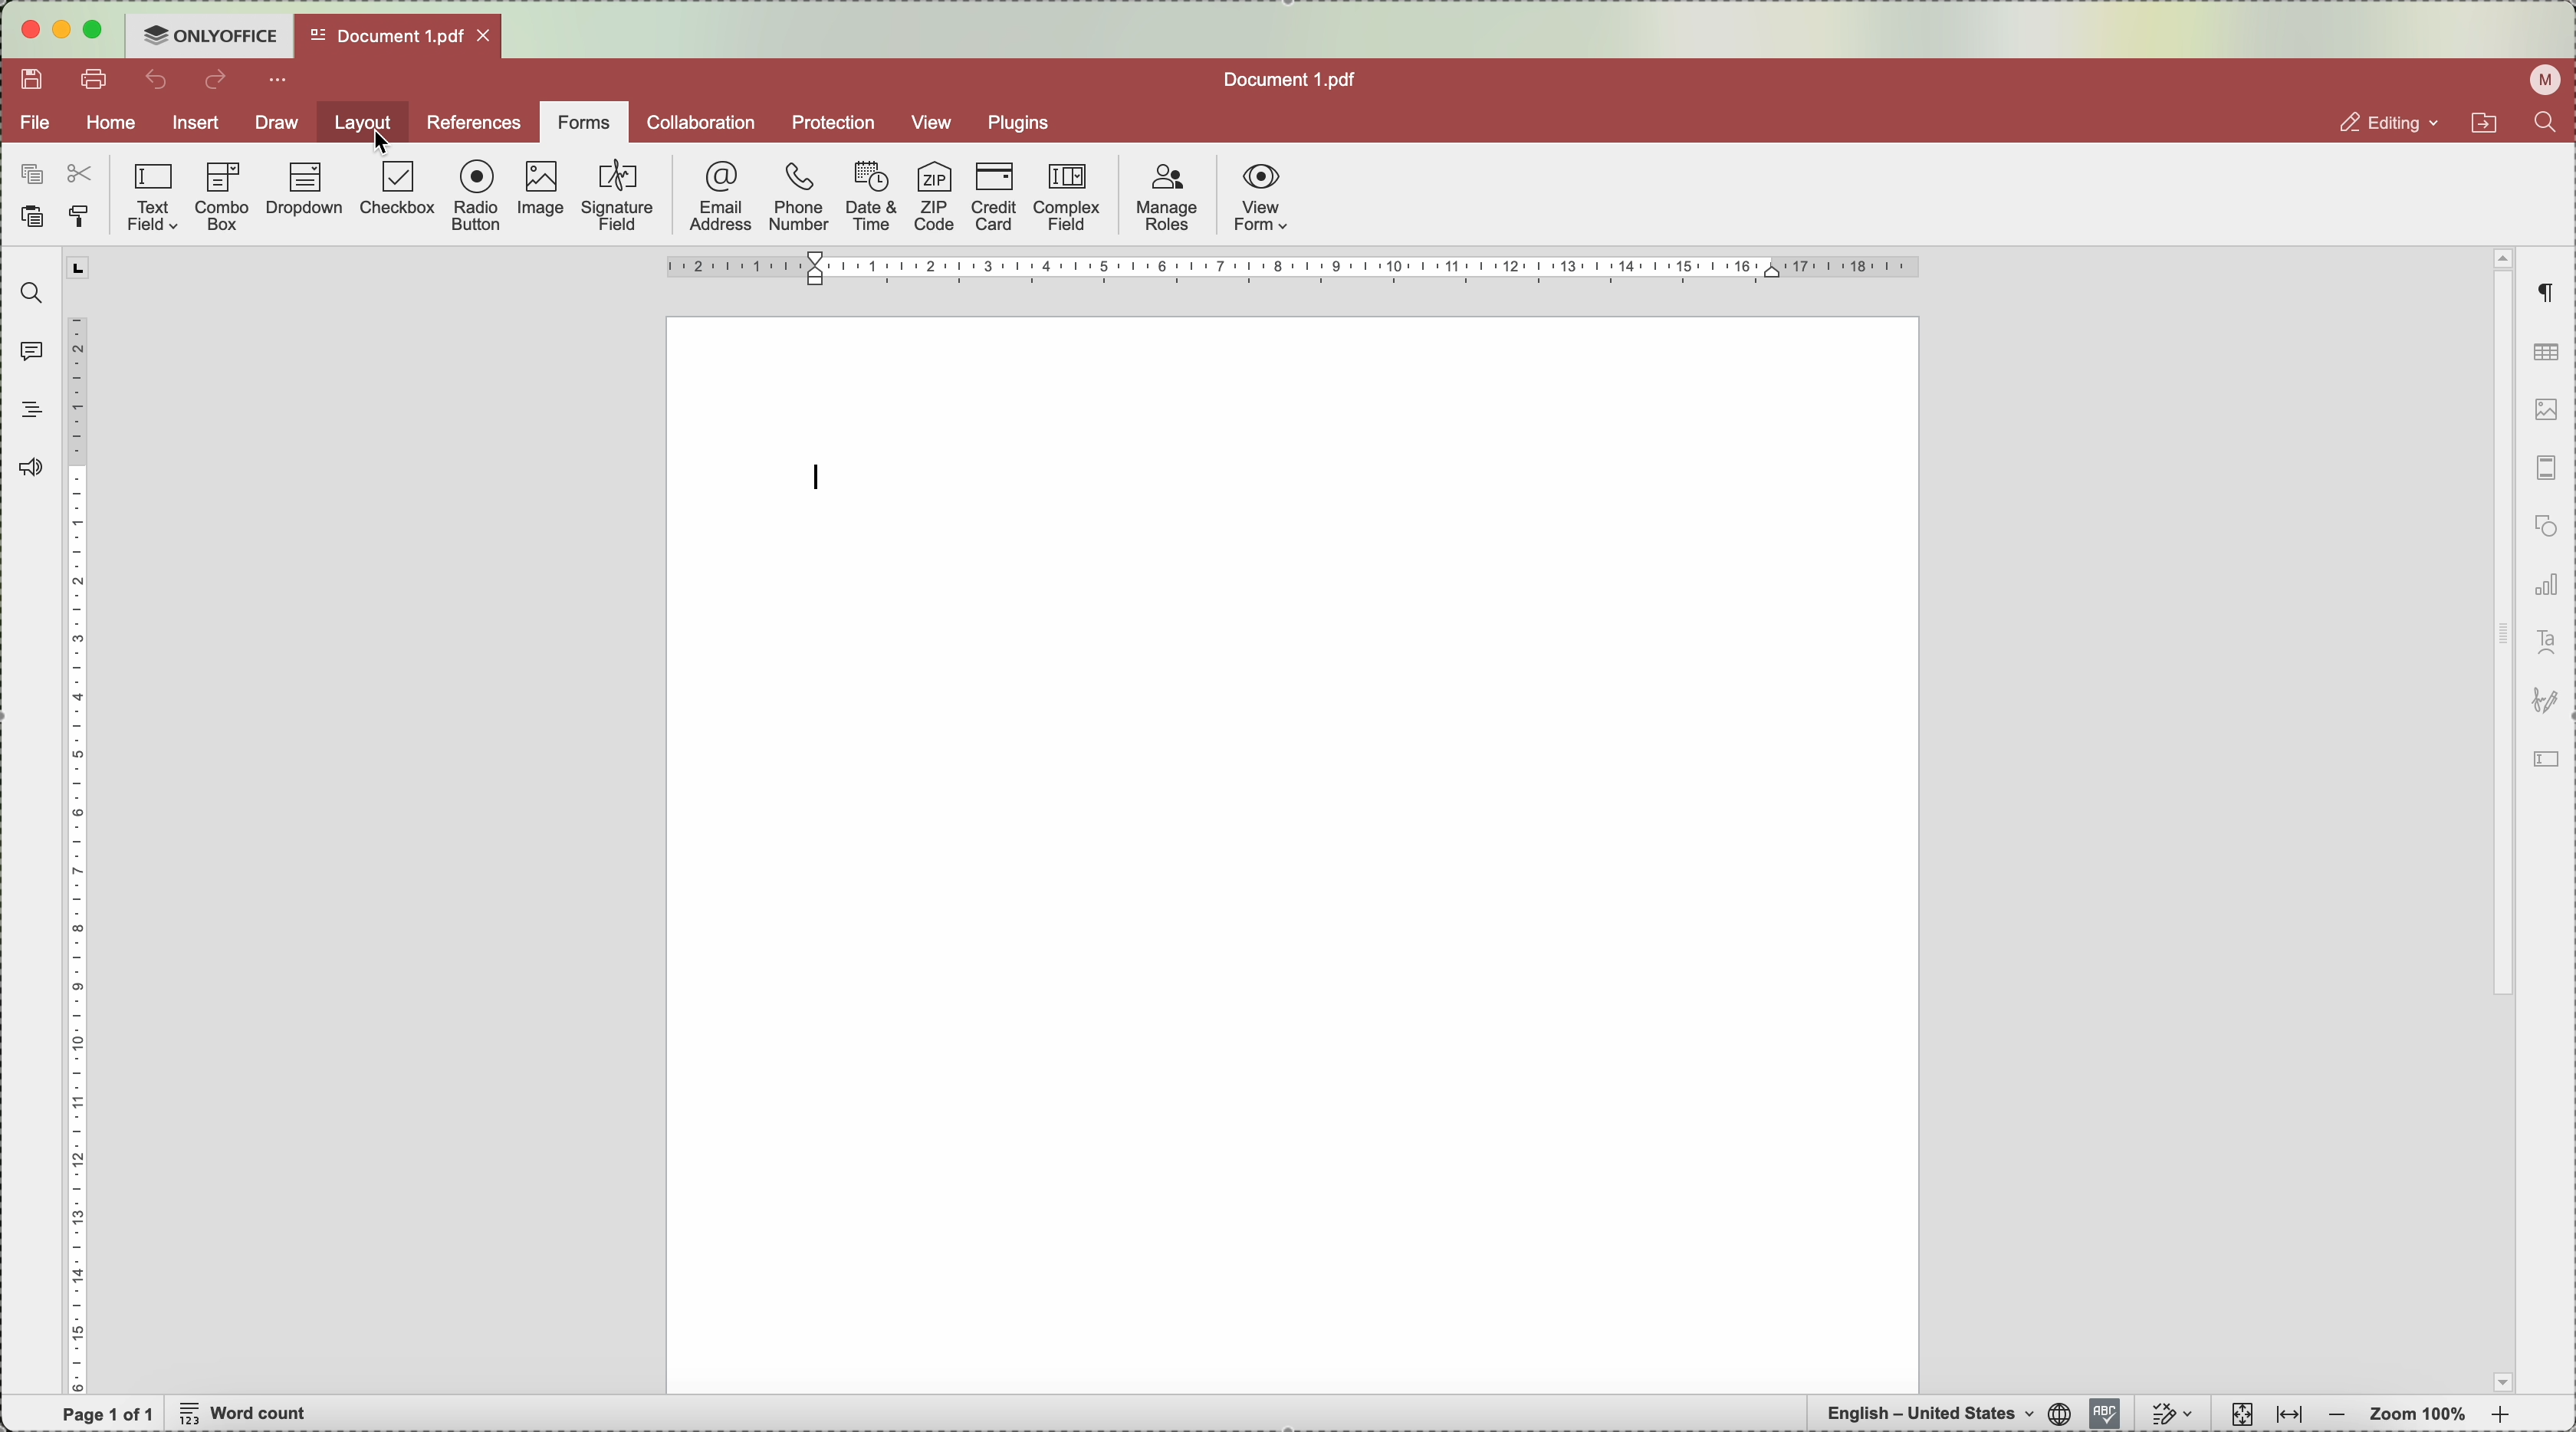 The image size is (2576, 1432). What do you see at coordinates (1025, 121) in the screenshot?
I see `plugins` at bounding box center [1025, 121].